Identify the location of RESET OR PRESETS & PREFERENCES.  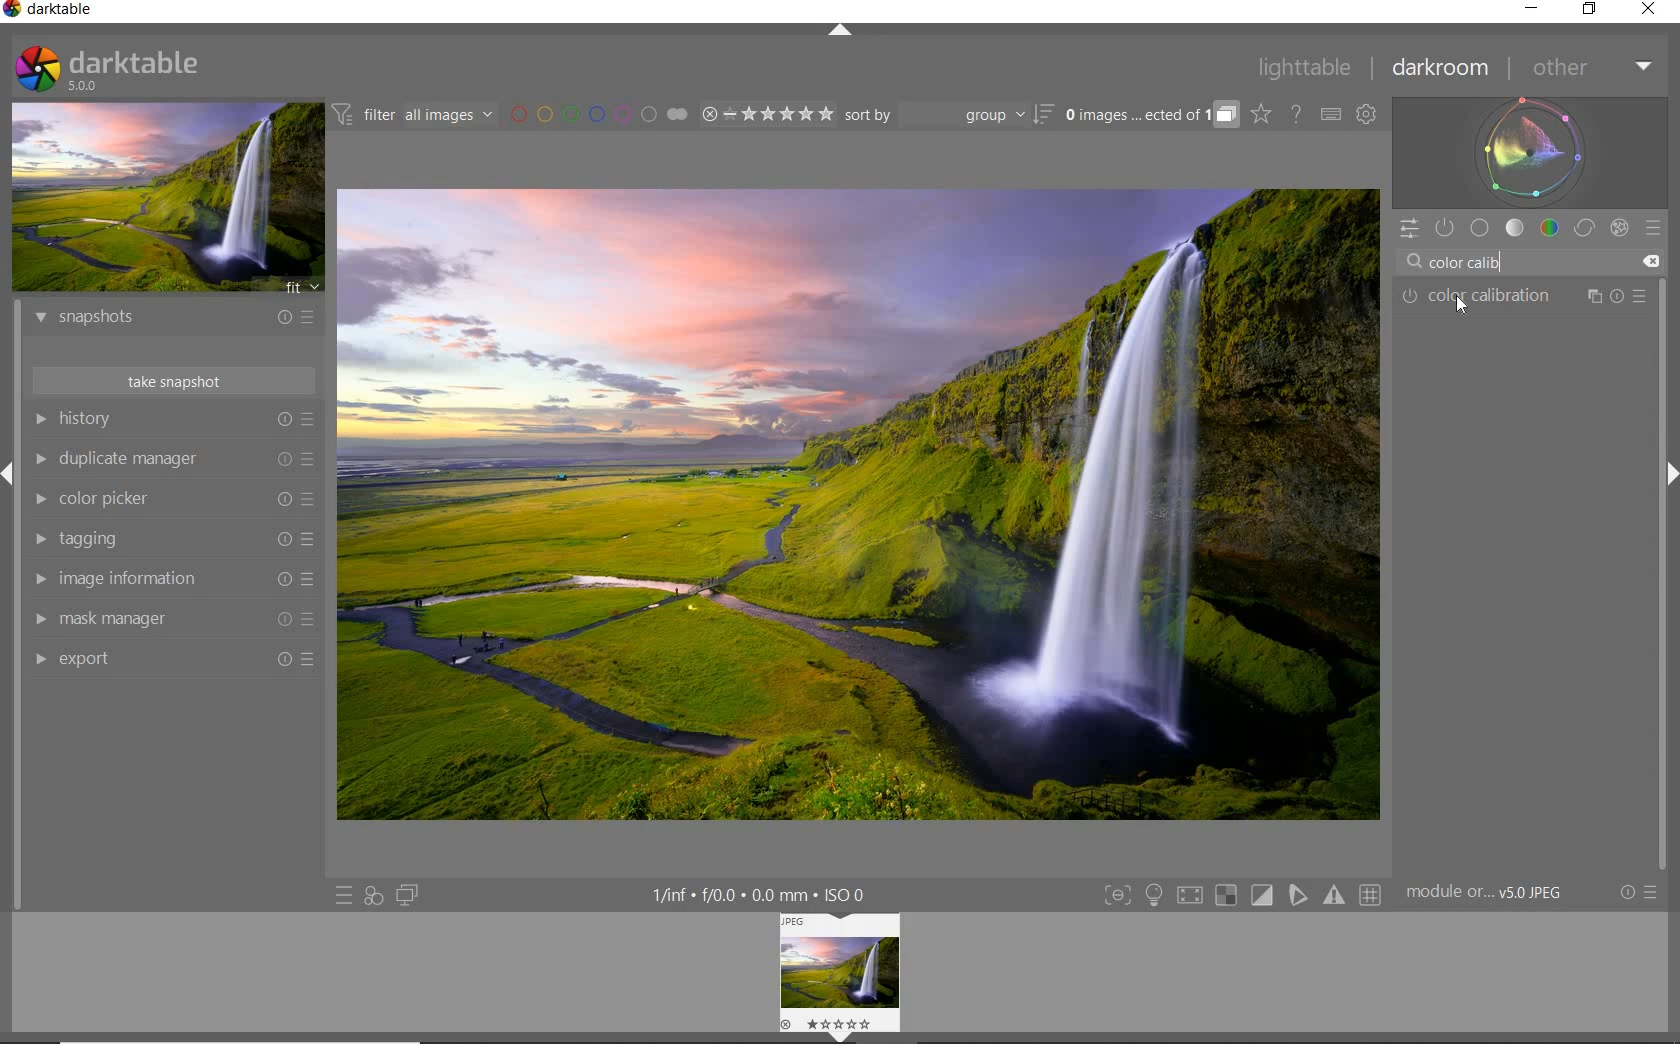
(1638, 894).